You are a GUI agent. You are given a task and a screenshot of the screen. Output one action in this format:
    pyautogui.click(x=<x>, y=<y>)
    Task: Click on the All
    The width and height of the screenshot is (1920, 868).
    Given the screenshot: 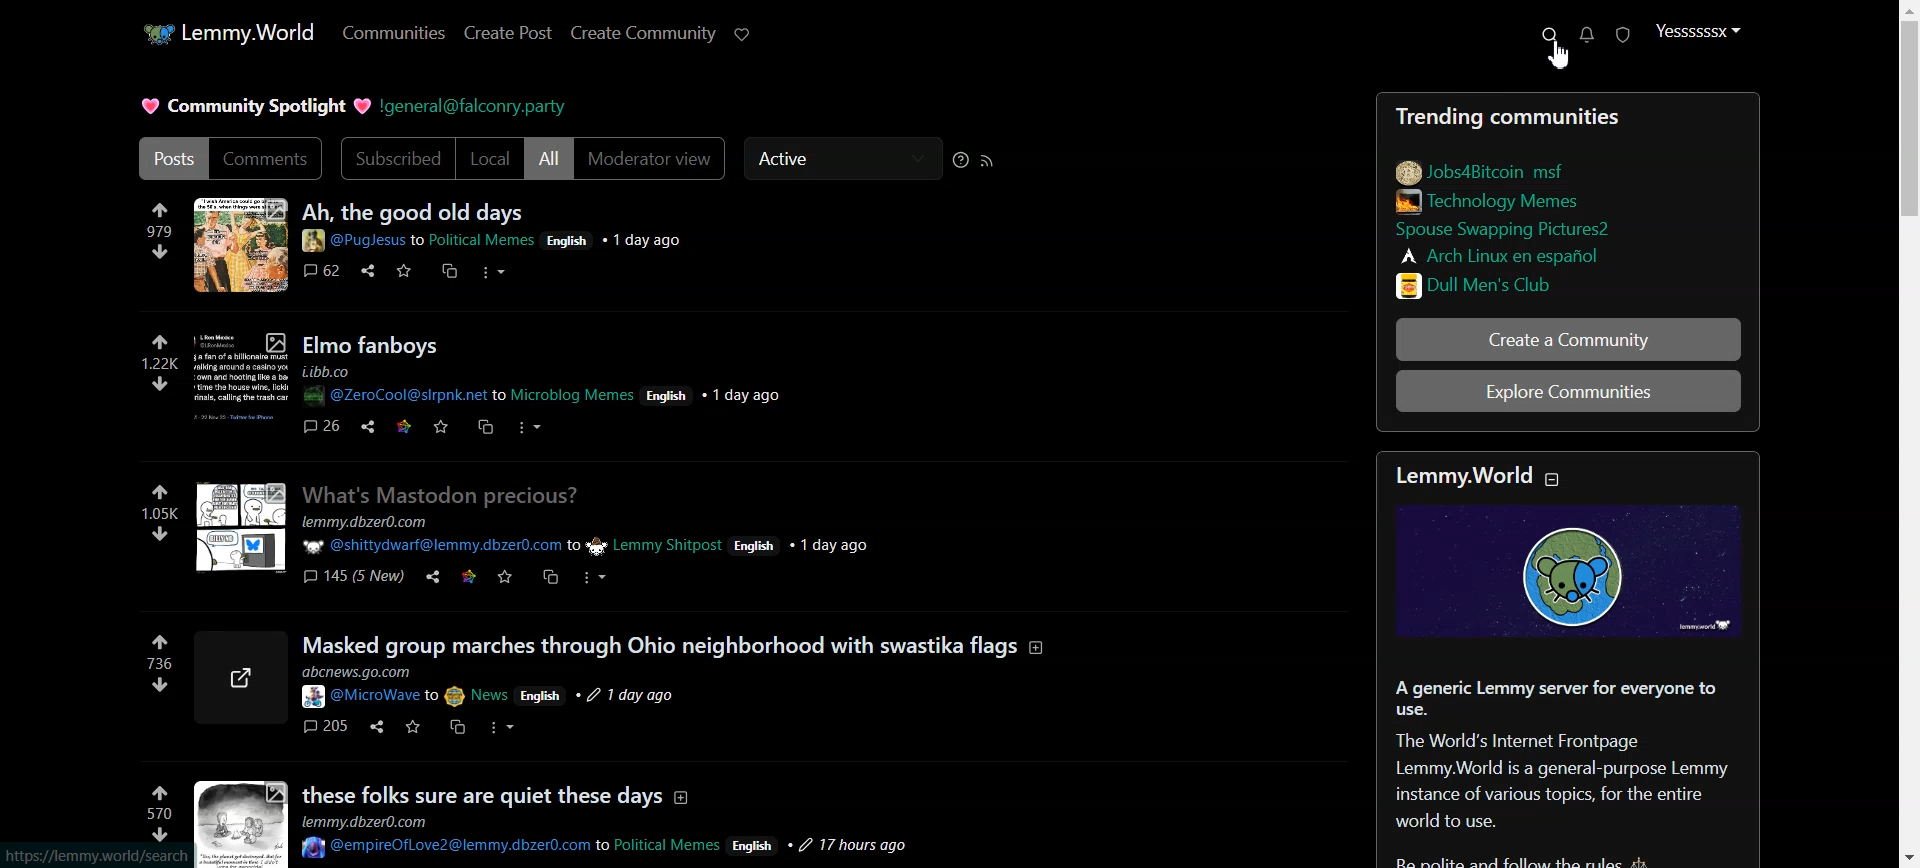 What is the action you would take?
    pyautogui.click(x=548, y=159)
    